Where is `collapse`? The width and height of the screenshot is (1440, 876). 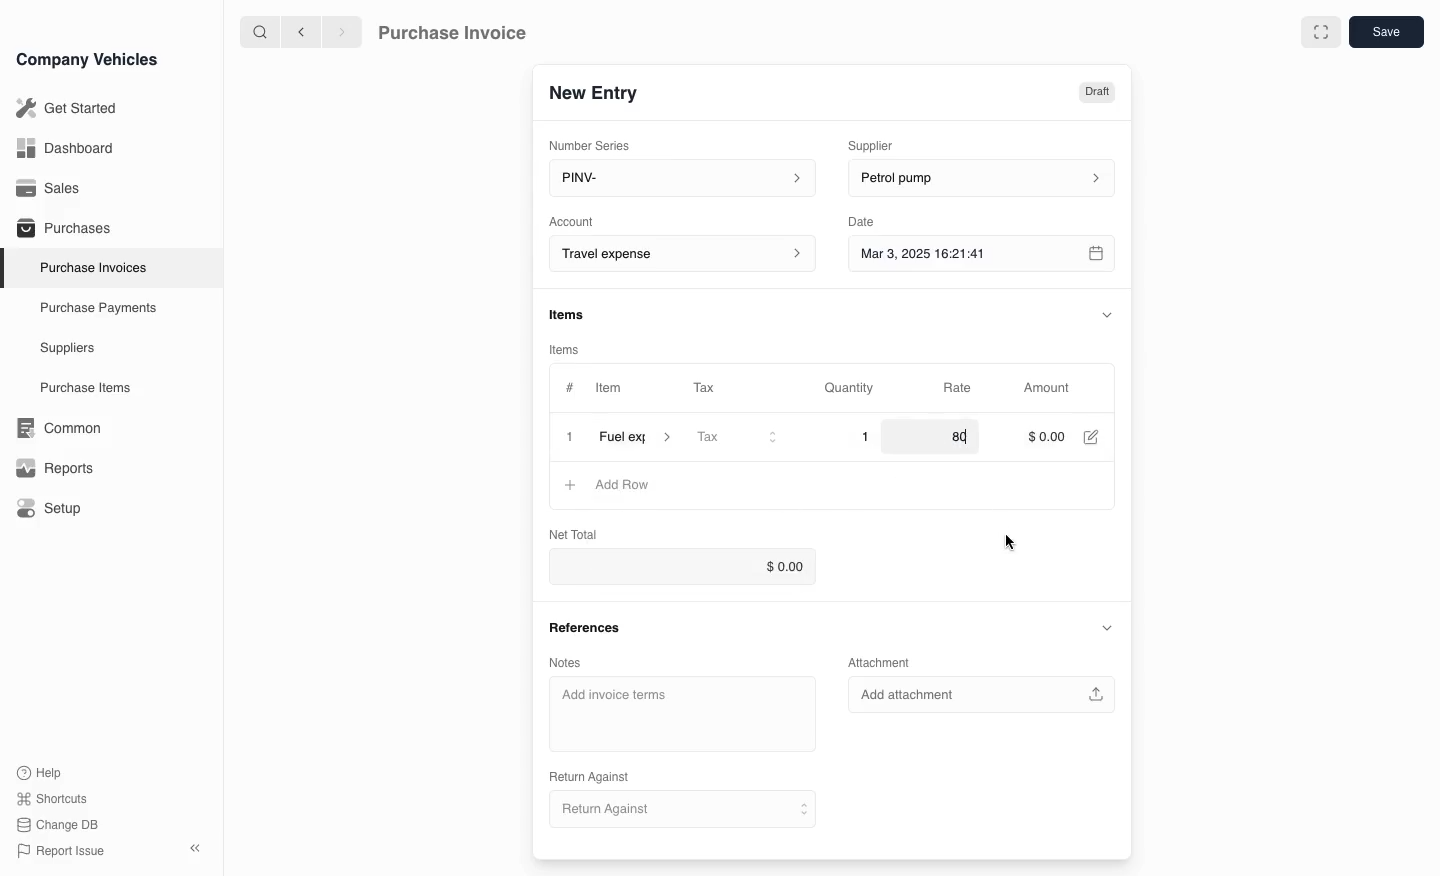
collapse is located at coordinates (1108, 313).